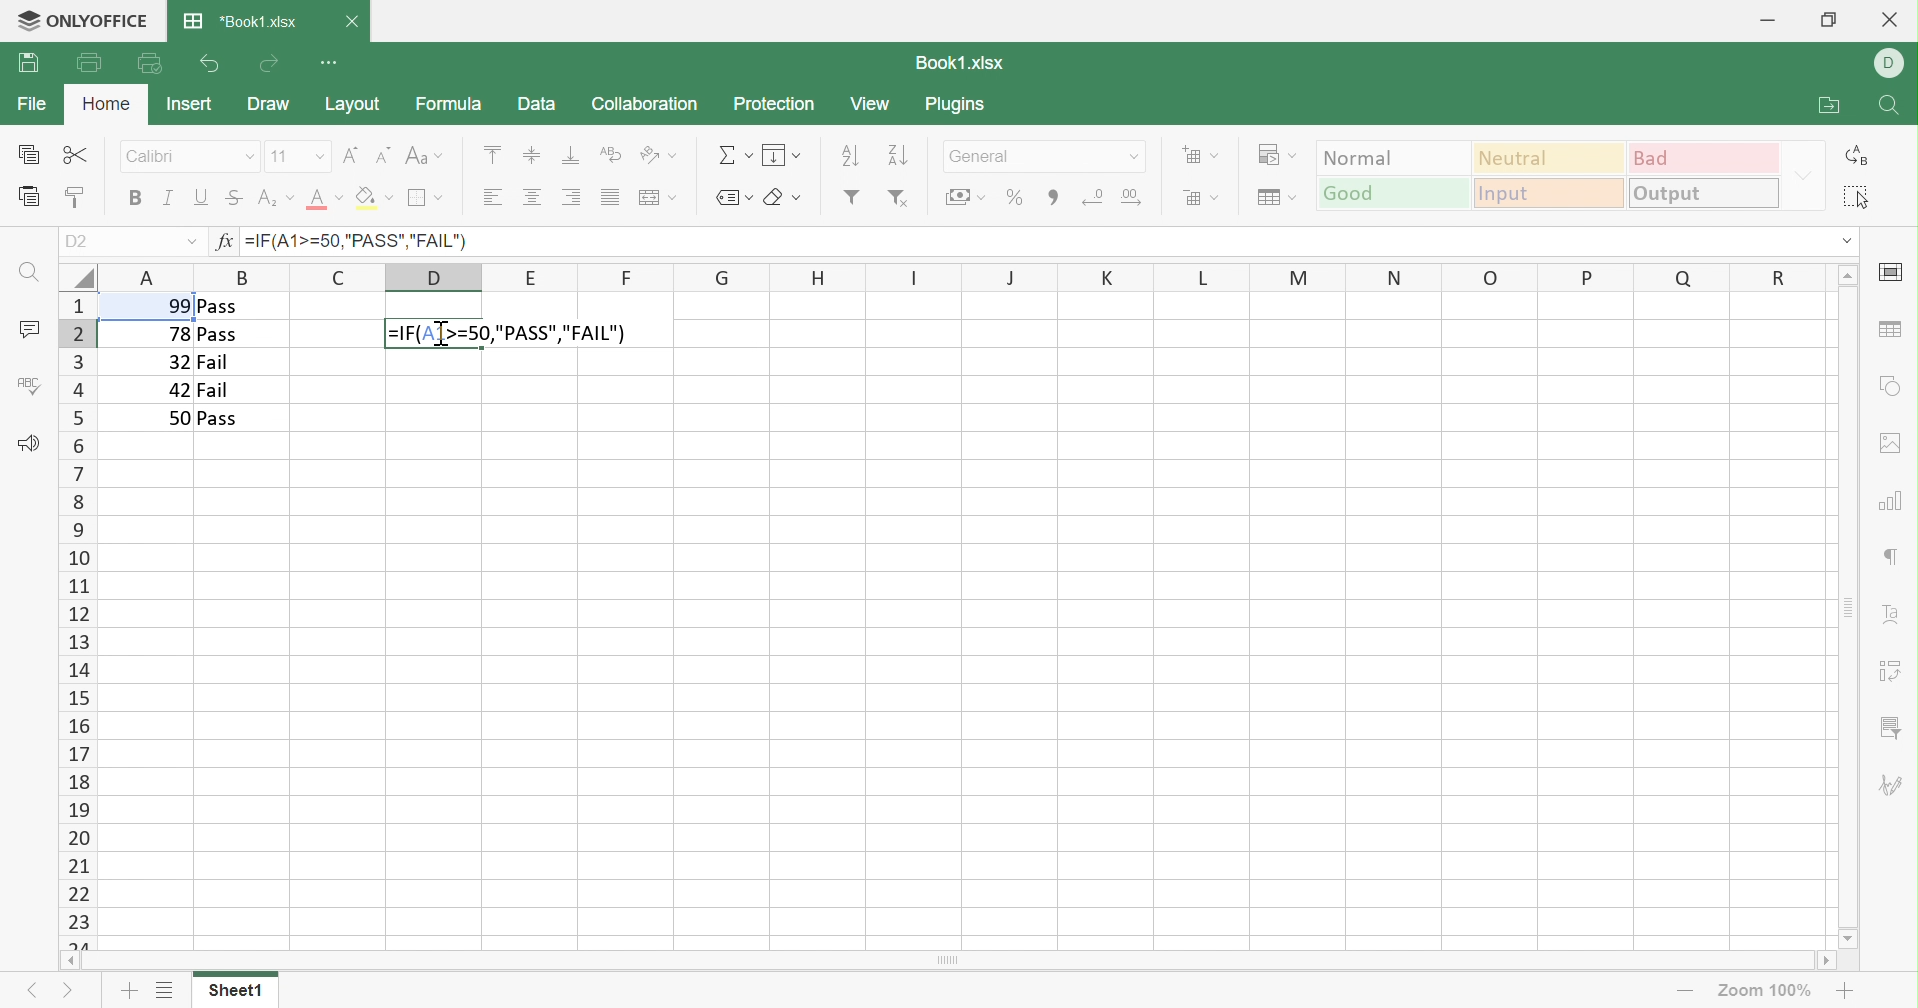 Image resolution: width=1918 pixels, height=1008 pixels. I want to click on Zoom out, so click(1684, 994).